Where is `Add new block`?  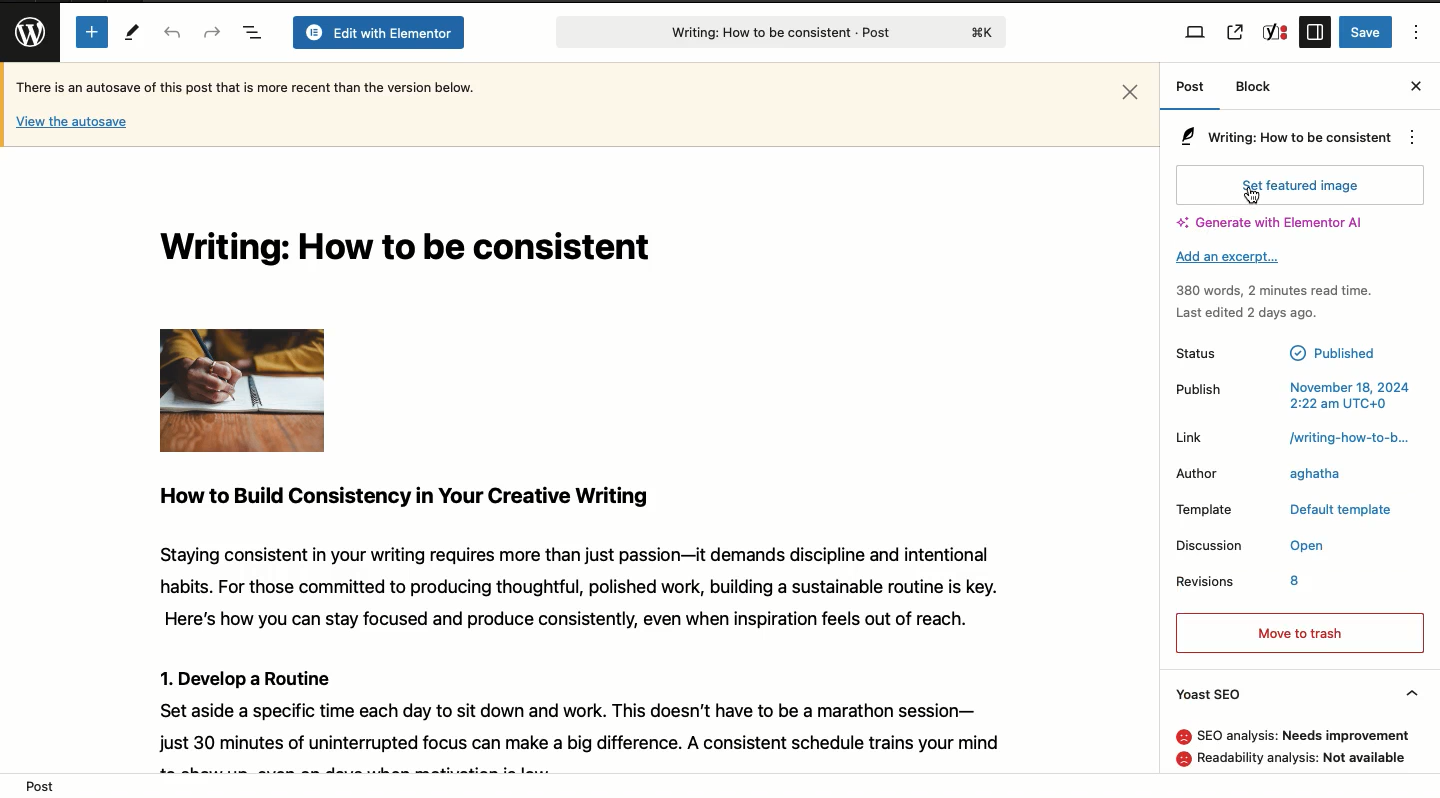 Add new block is located at coordinates (89, 31).